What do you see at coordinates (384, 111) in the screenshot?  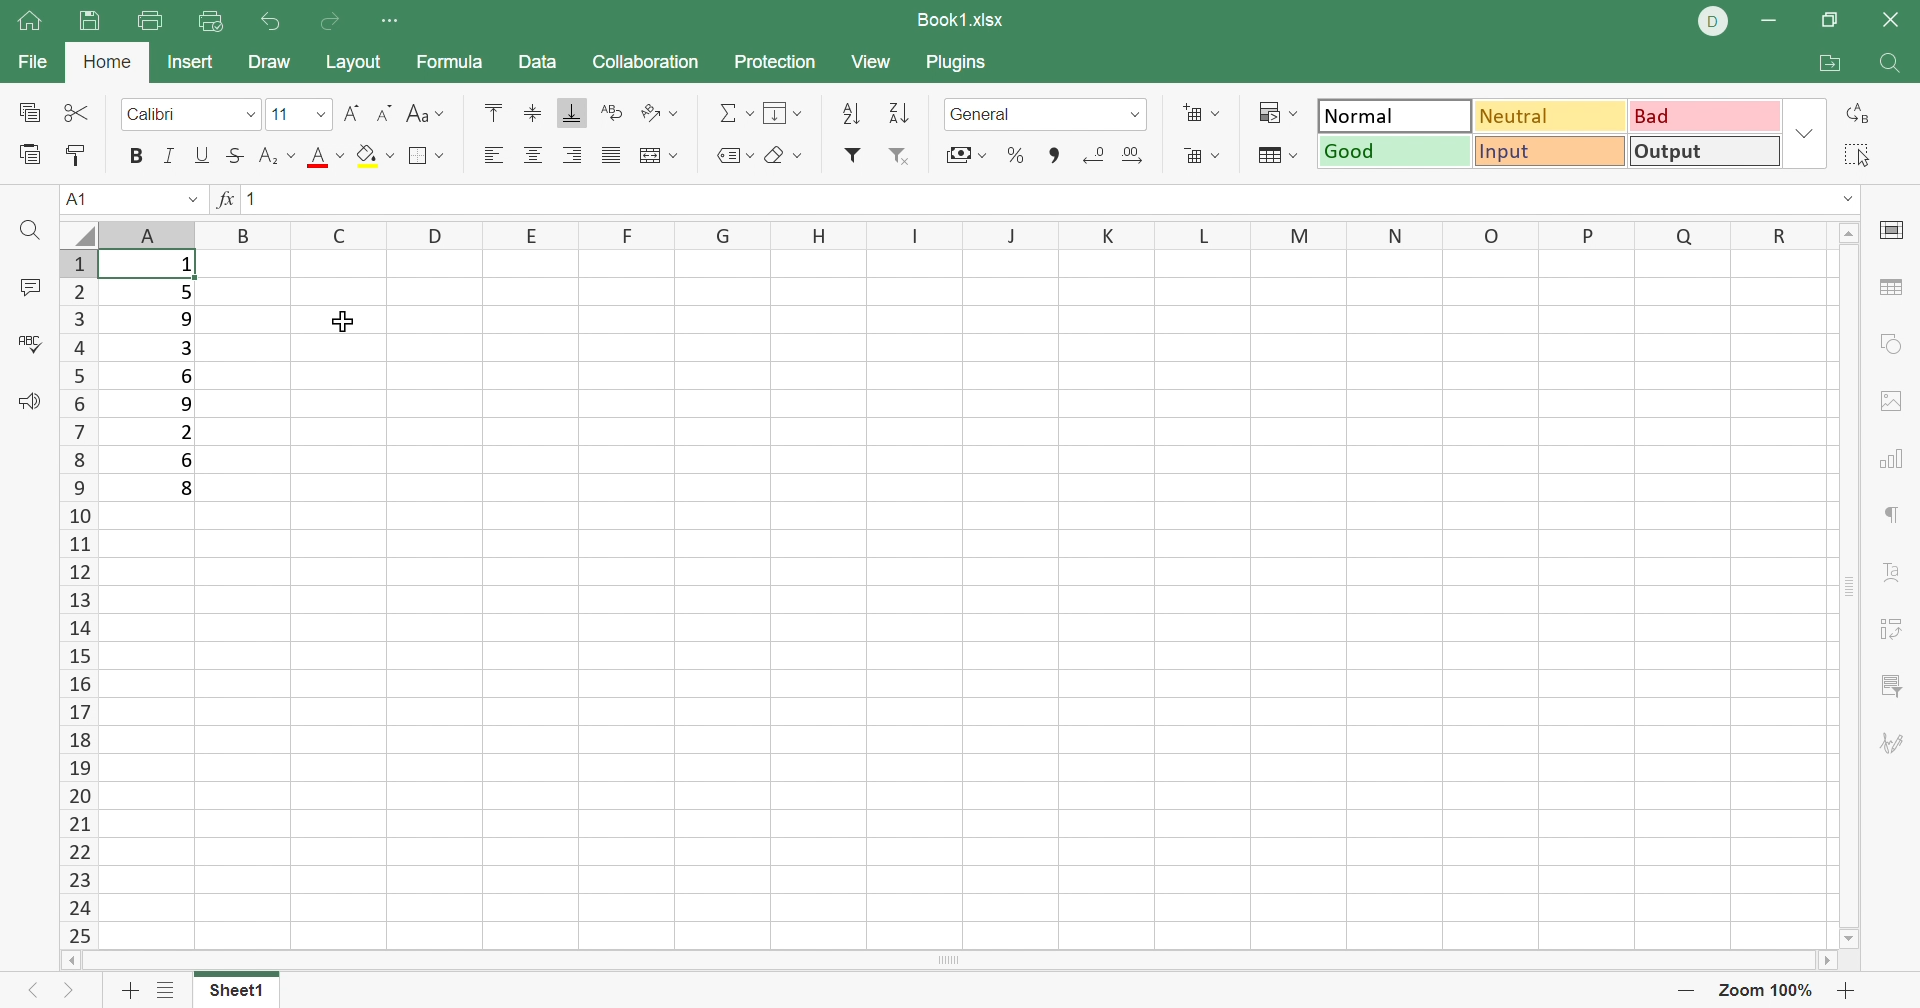 I see `Decrement font size` at bounding box center [384, 111].